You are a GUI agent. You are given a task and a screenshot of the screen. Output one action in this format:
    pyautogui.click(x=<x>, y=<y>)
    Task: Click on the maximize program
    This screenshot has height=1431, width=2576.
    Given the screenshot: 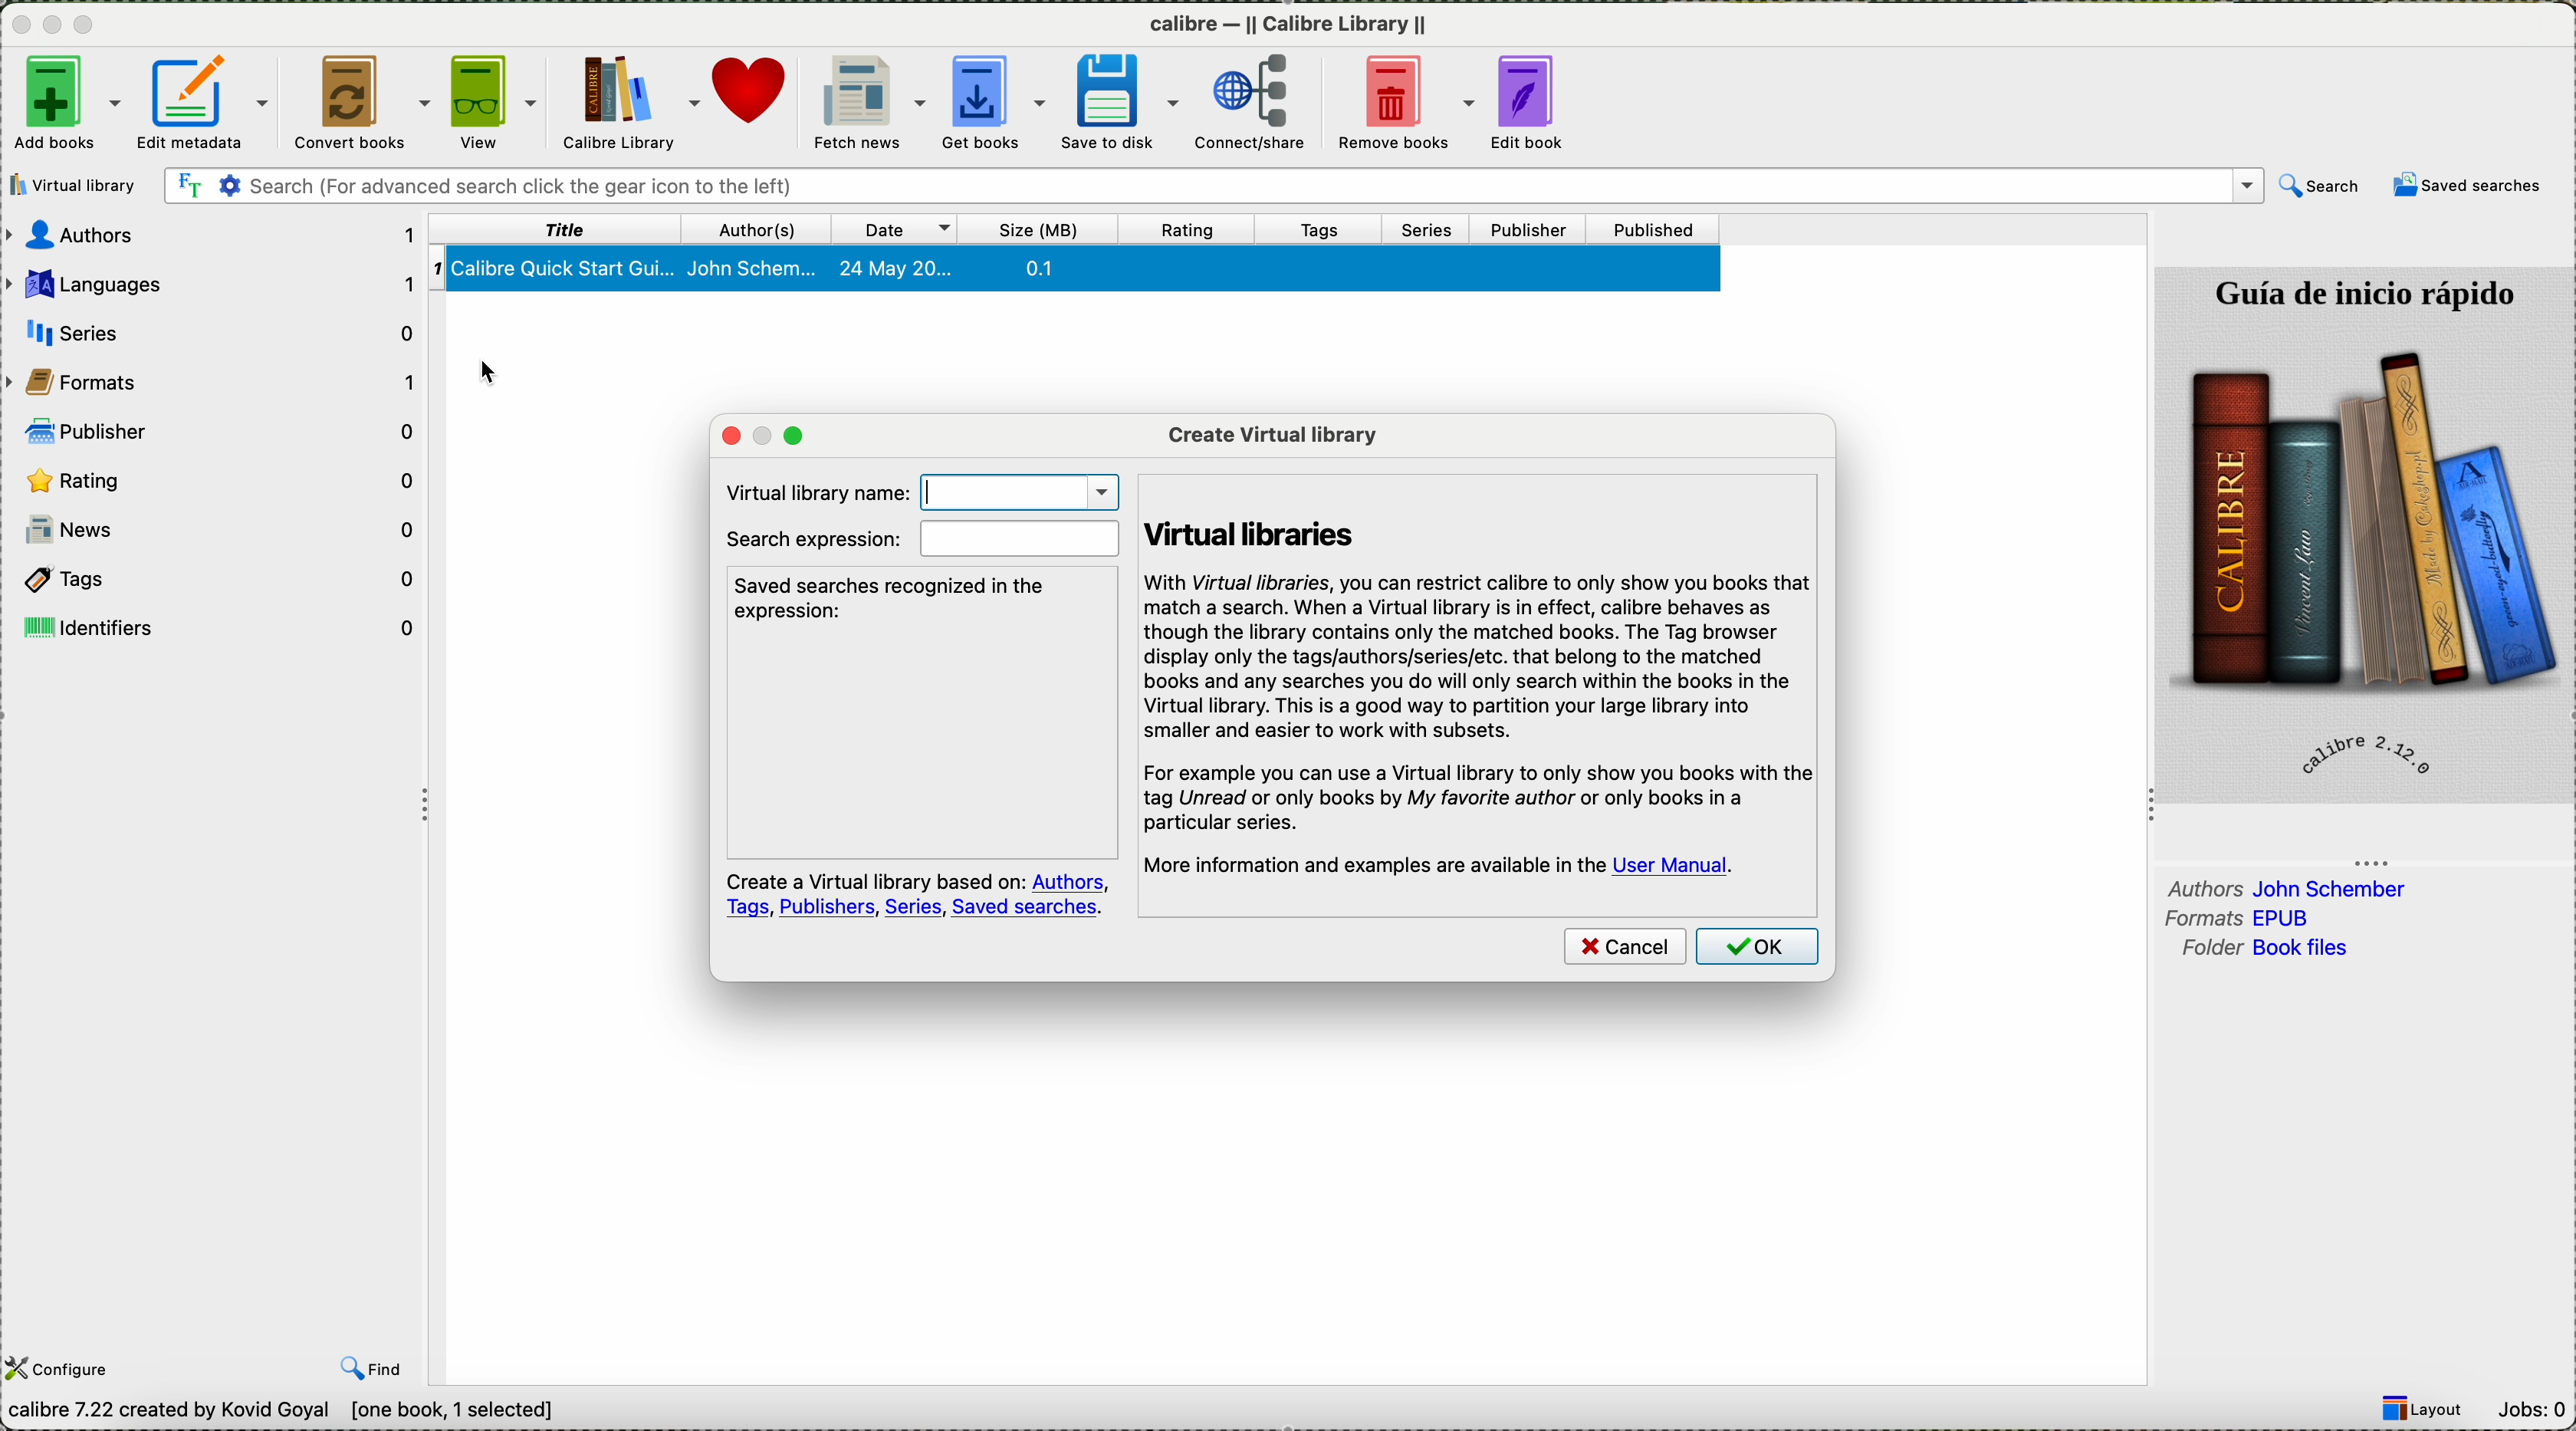 What is the action you would take?
    pyautogui.click(x=88, y=25)
    